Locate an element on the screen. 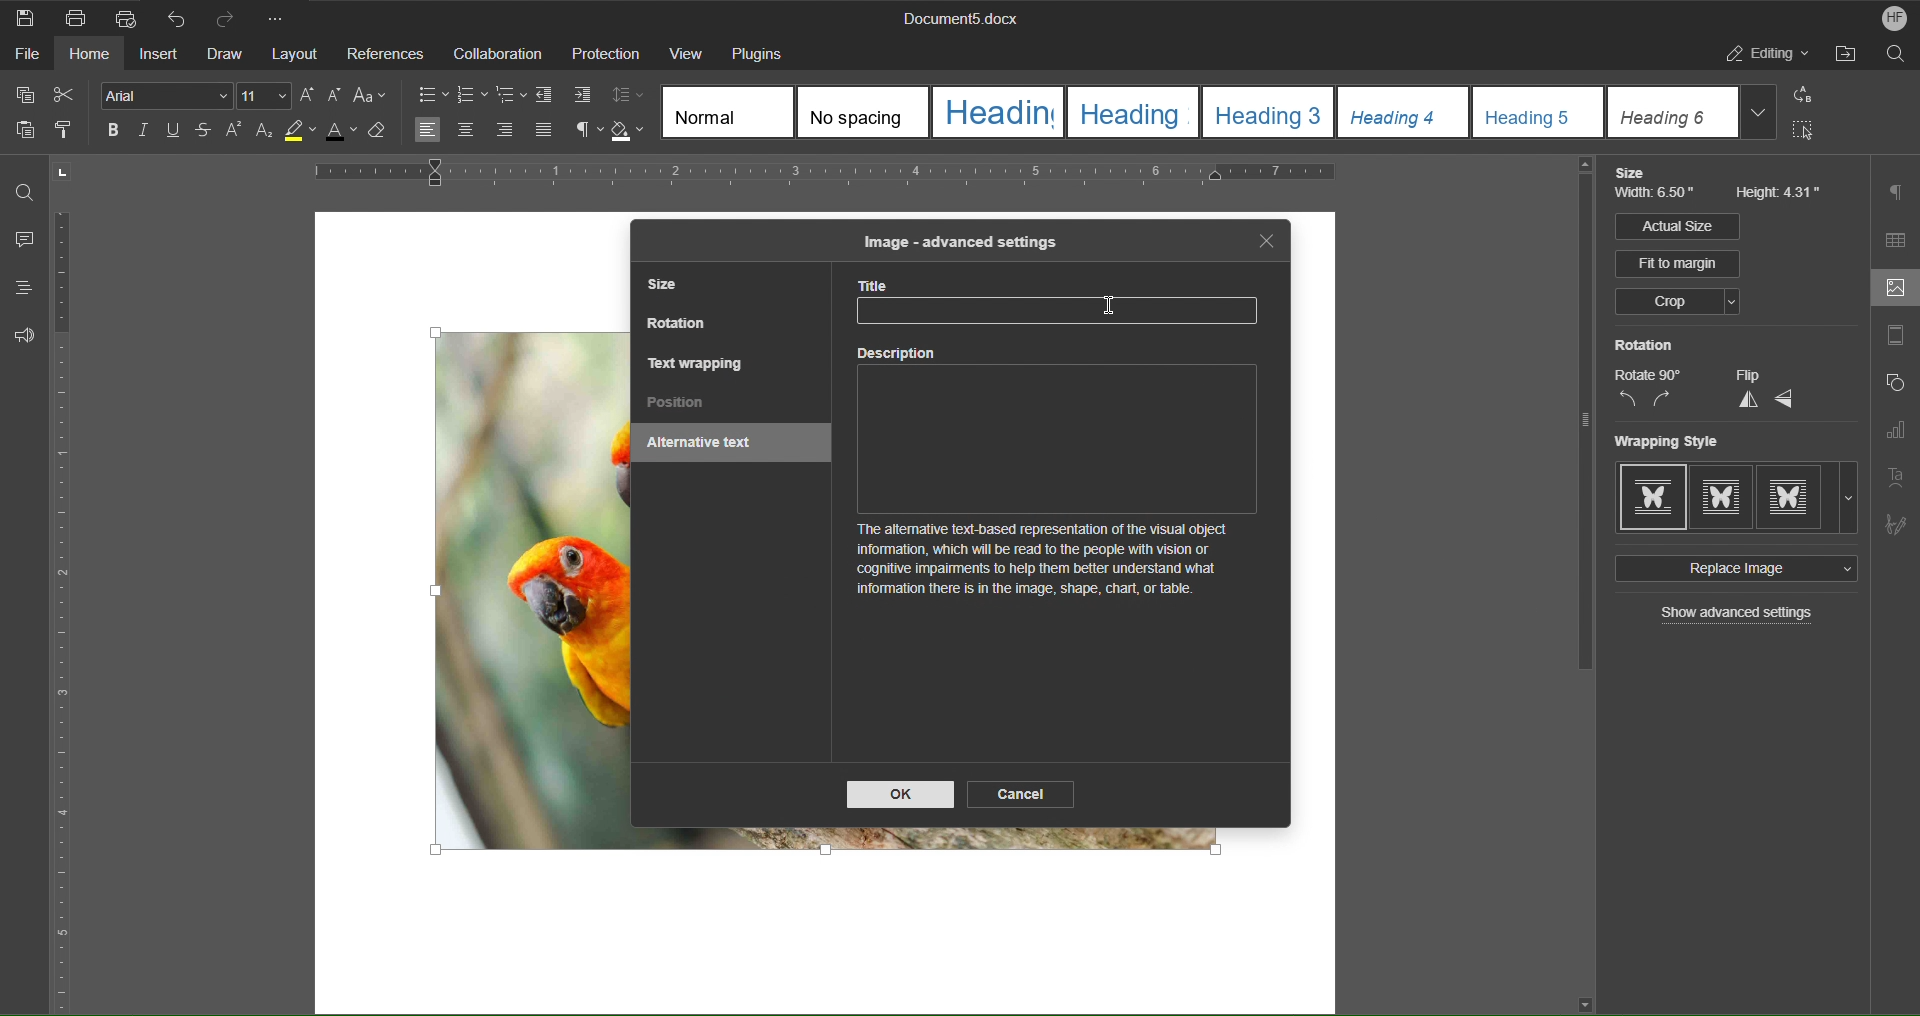 This screenshot has height=1016, width=1920. References is located at coordinates (385, 54).